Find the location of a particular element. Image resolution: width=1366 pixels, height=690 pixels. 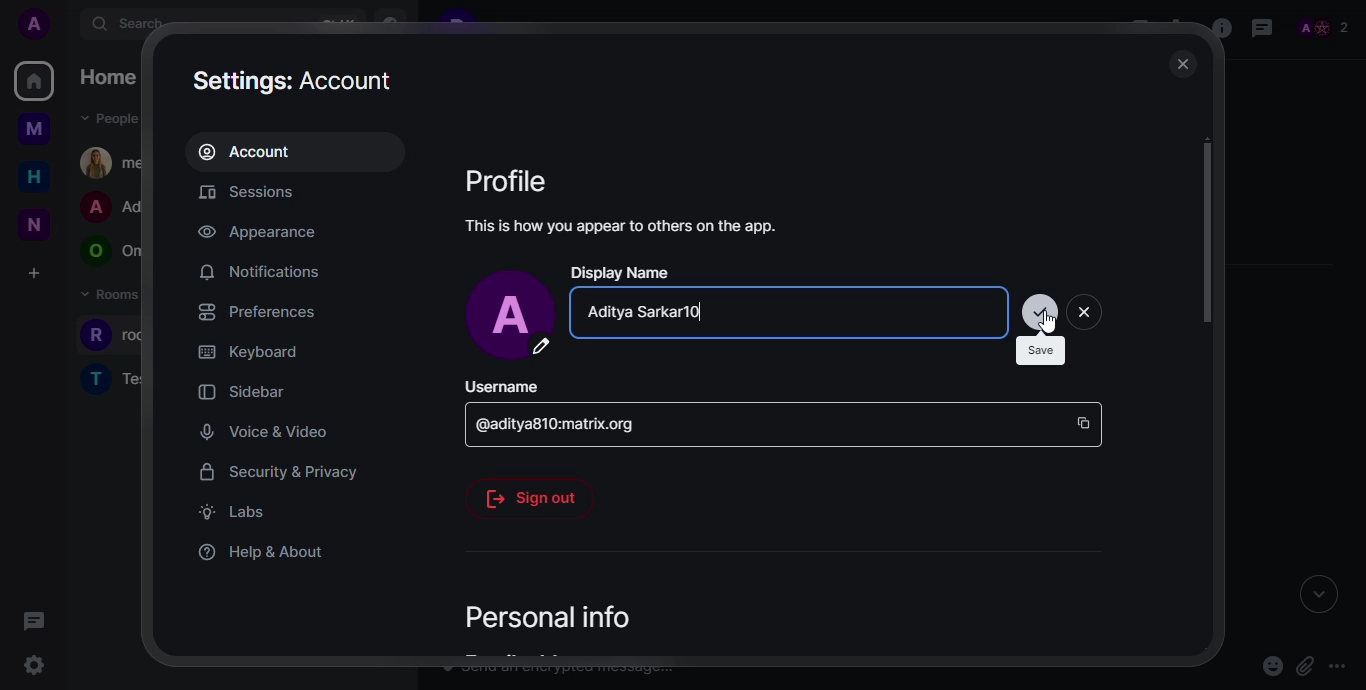

close is located at coordinates (1181, 64).